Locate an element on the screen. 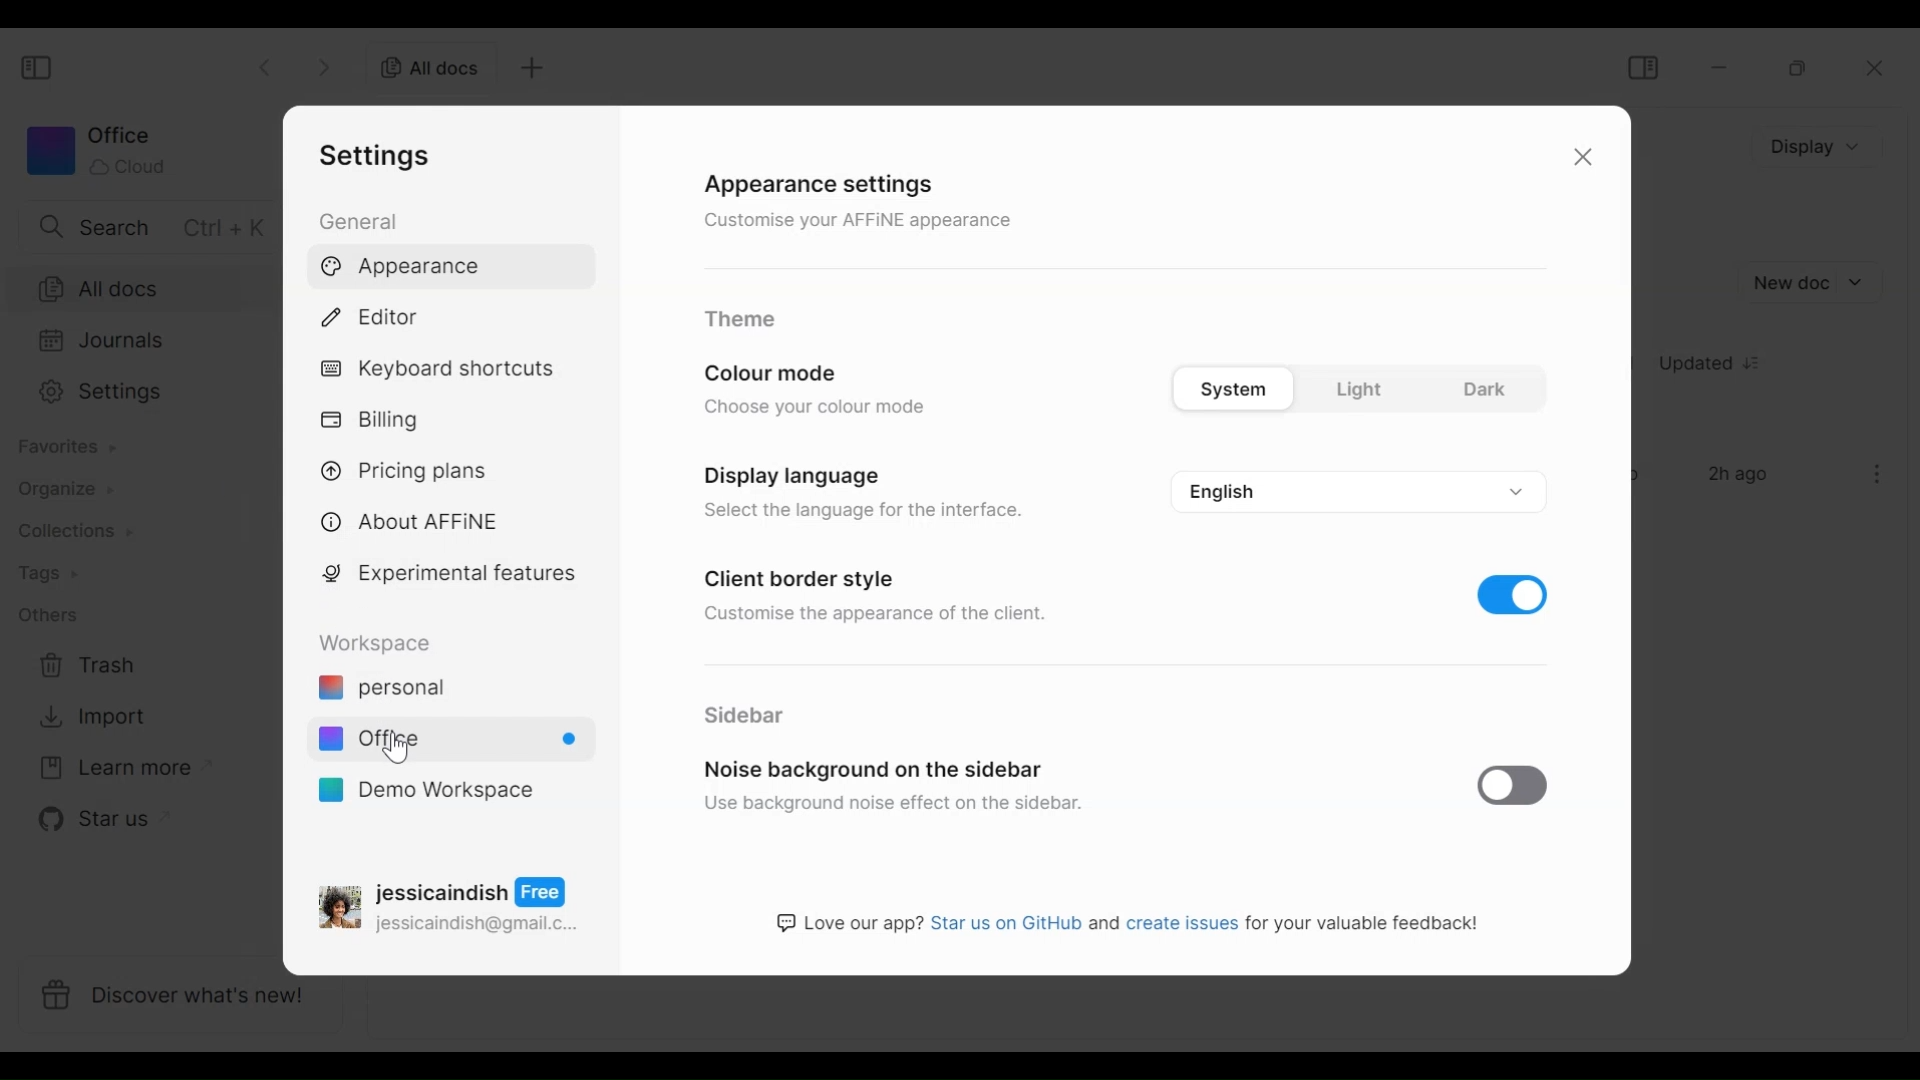 The height and width of the screenshot is (1080, 1920). Import is located at coordinates (89, 717).